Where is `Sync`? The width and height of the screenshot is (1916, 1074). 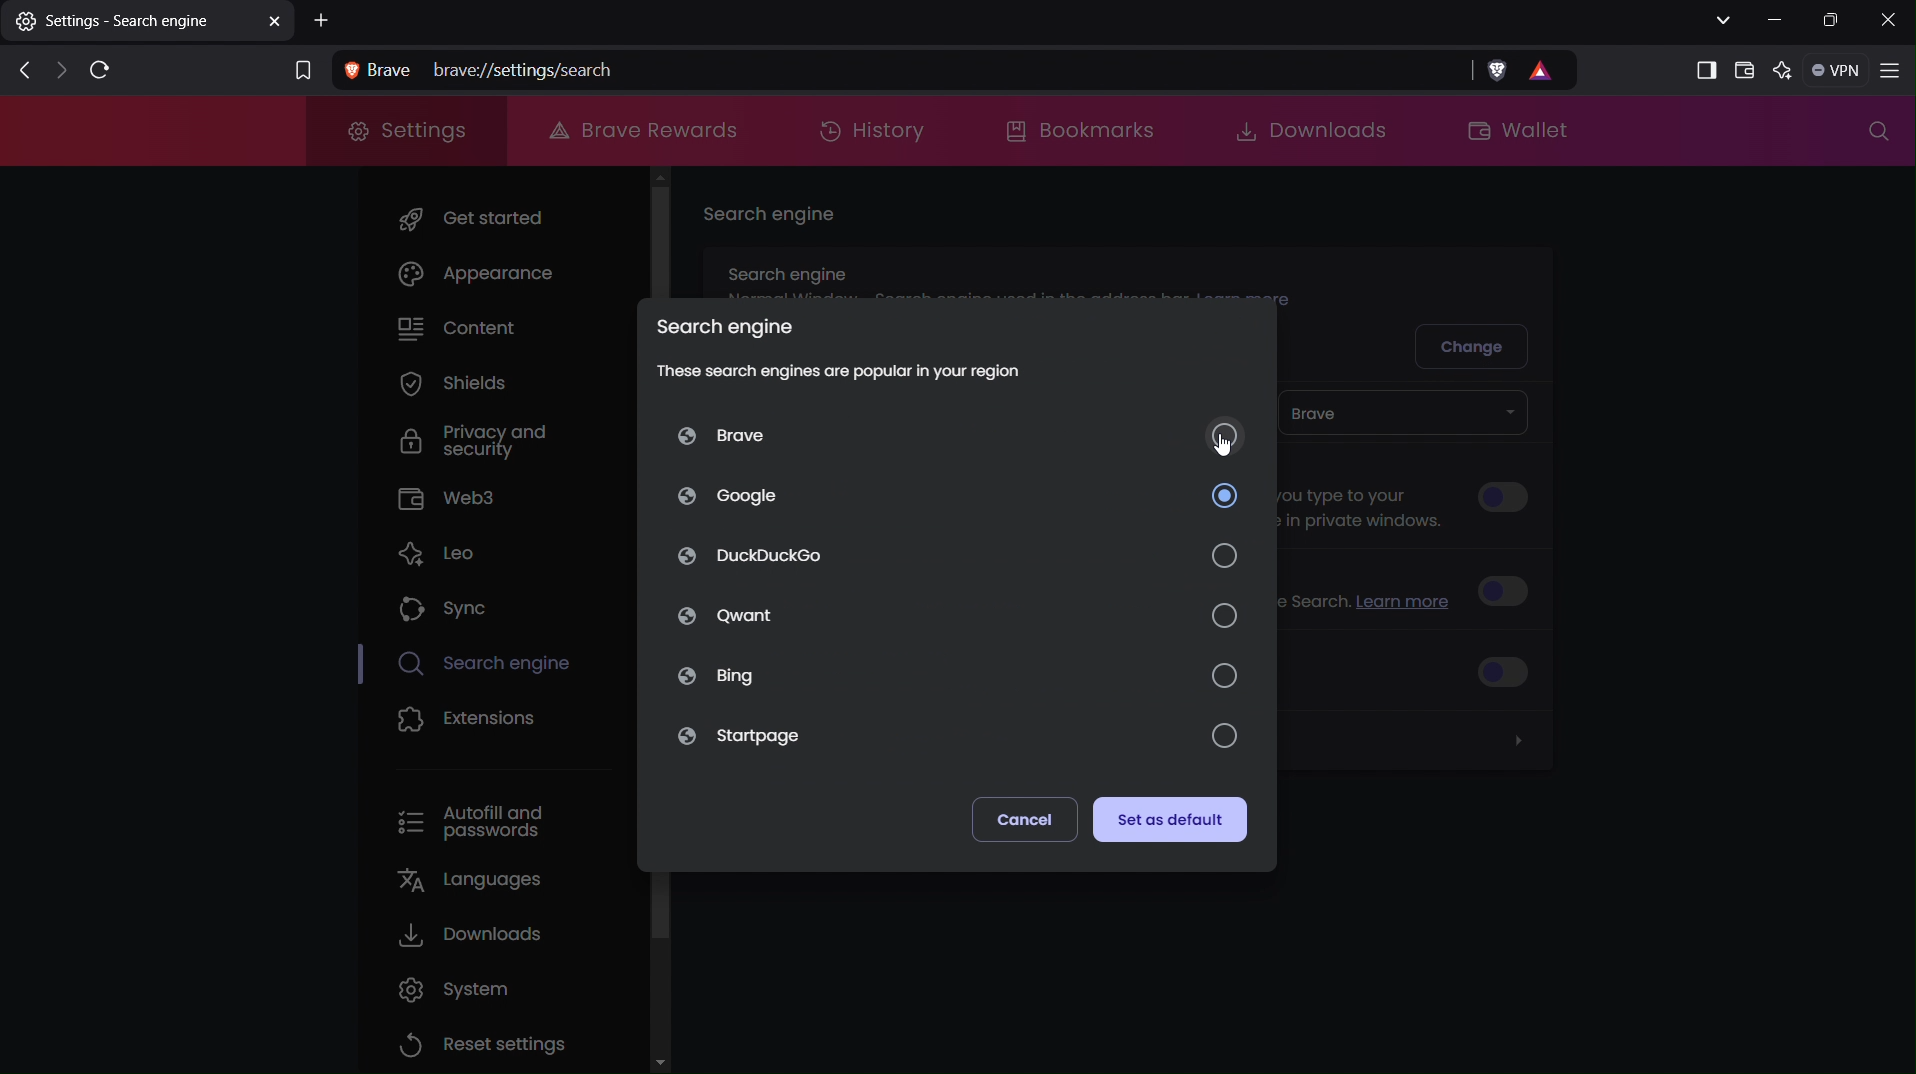 Sync is located at coordinates (446, 607).